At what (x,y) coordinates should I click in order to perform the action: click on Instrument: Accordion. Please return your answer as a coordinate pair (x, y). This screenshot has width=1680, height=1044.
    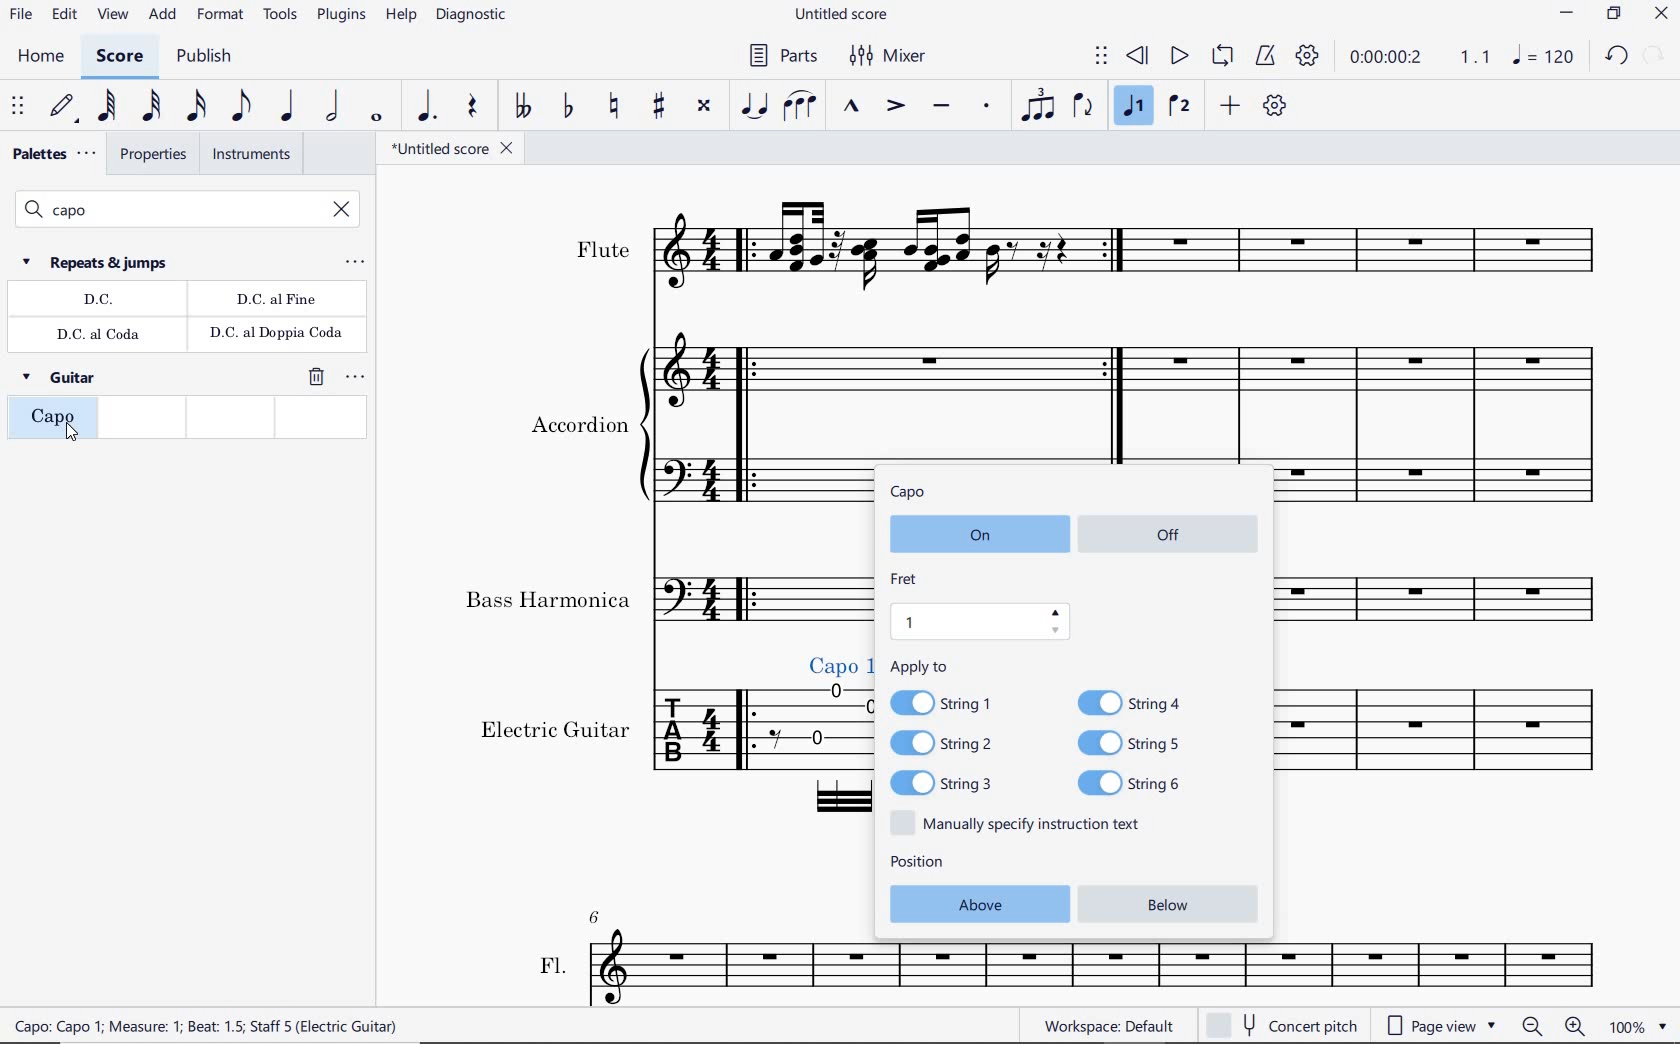
    Looking at the image, I should click on (1073, 392).